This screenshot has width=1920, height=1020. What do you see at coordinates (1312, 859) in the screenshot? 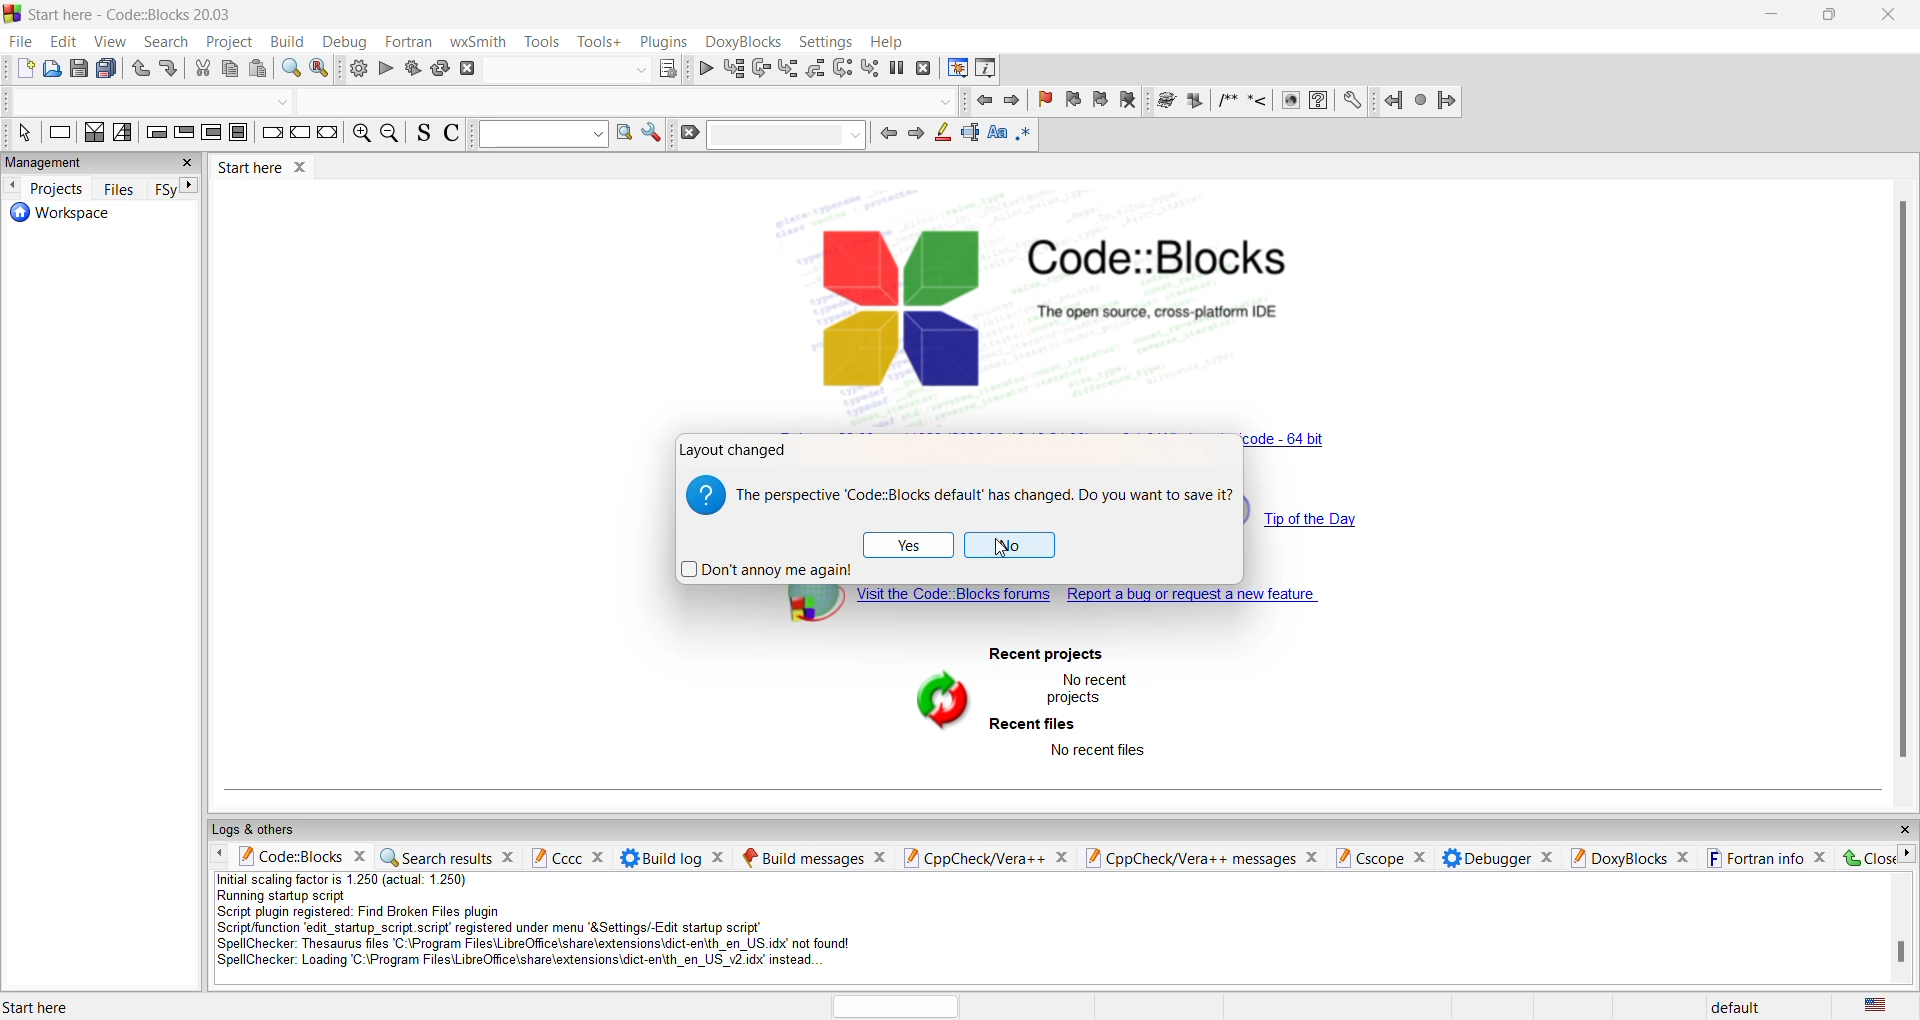
I see `close` at bounding box center [1312, 859].